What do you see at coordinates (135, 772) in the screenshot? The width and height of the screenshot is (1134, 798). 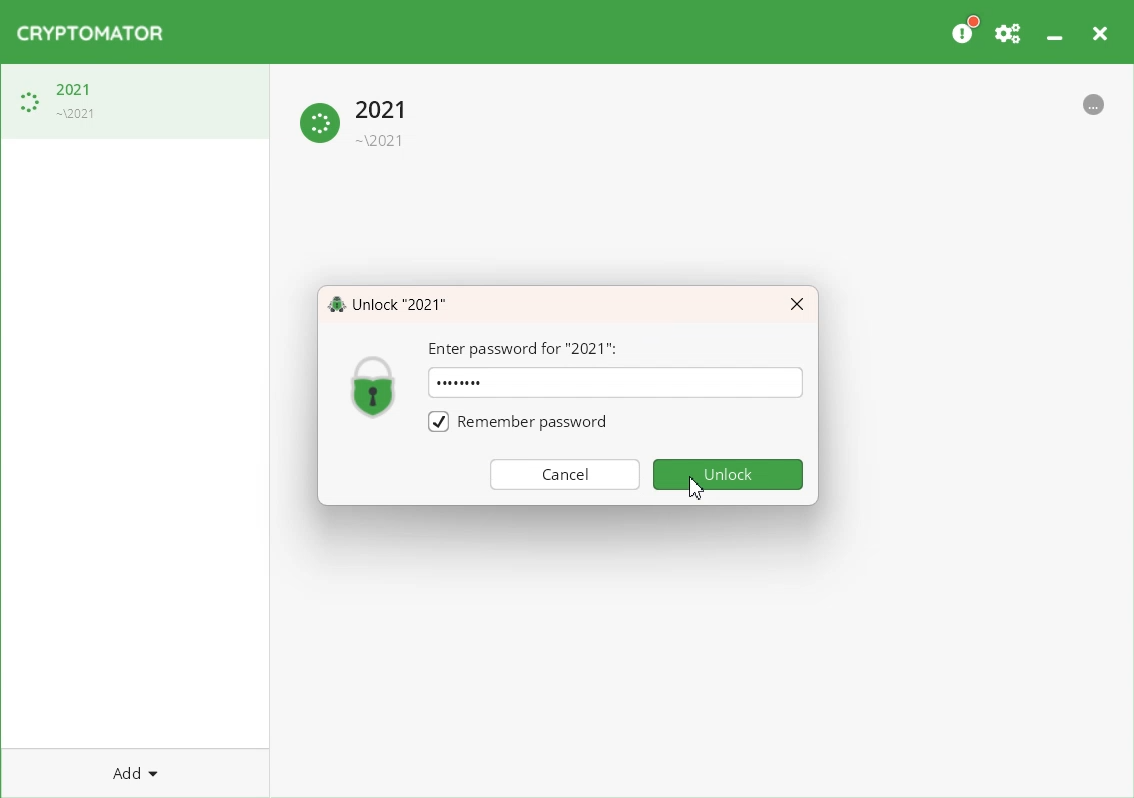 I see `Add` at bounding box center [135, 772].